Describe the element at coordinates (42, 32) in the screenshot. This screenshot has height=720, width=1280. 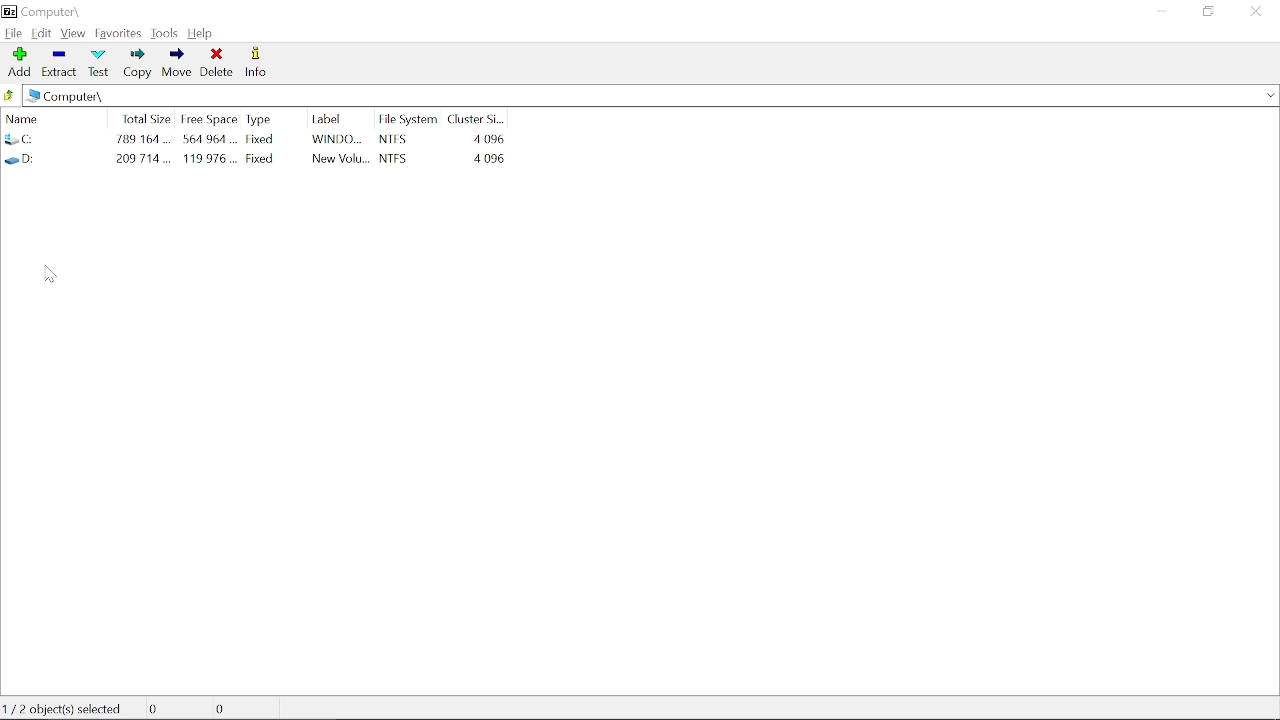
I see `edit` at that location.